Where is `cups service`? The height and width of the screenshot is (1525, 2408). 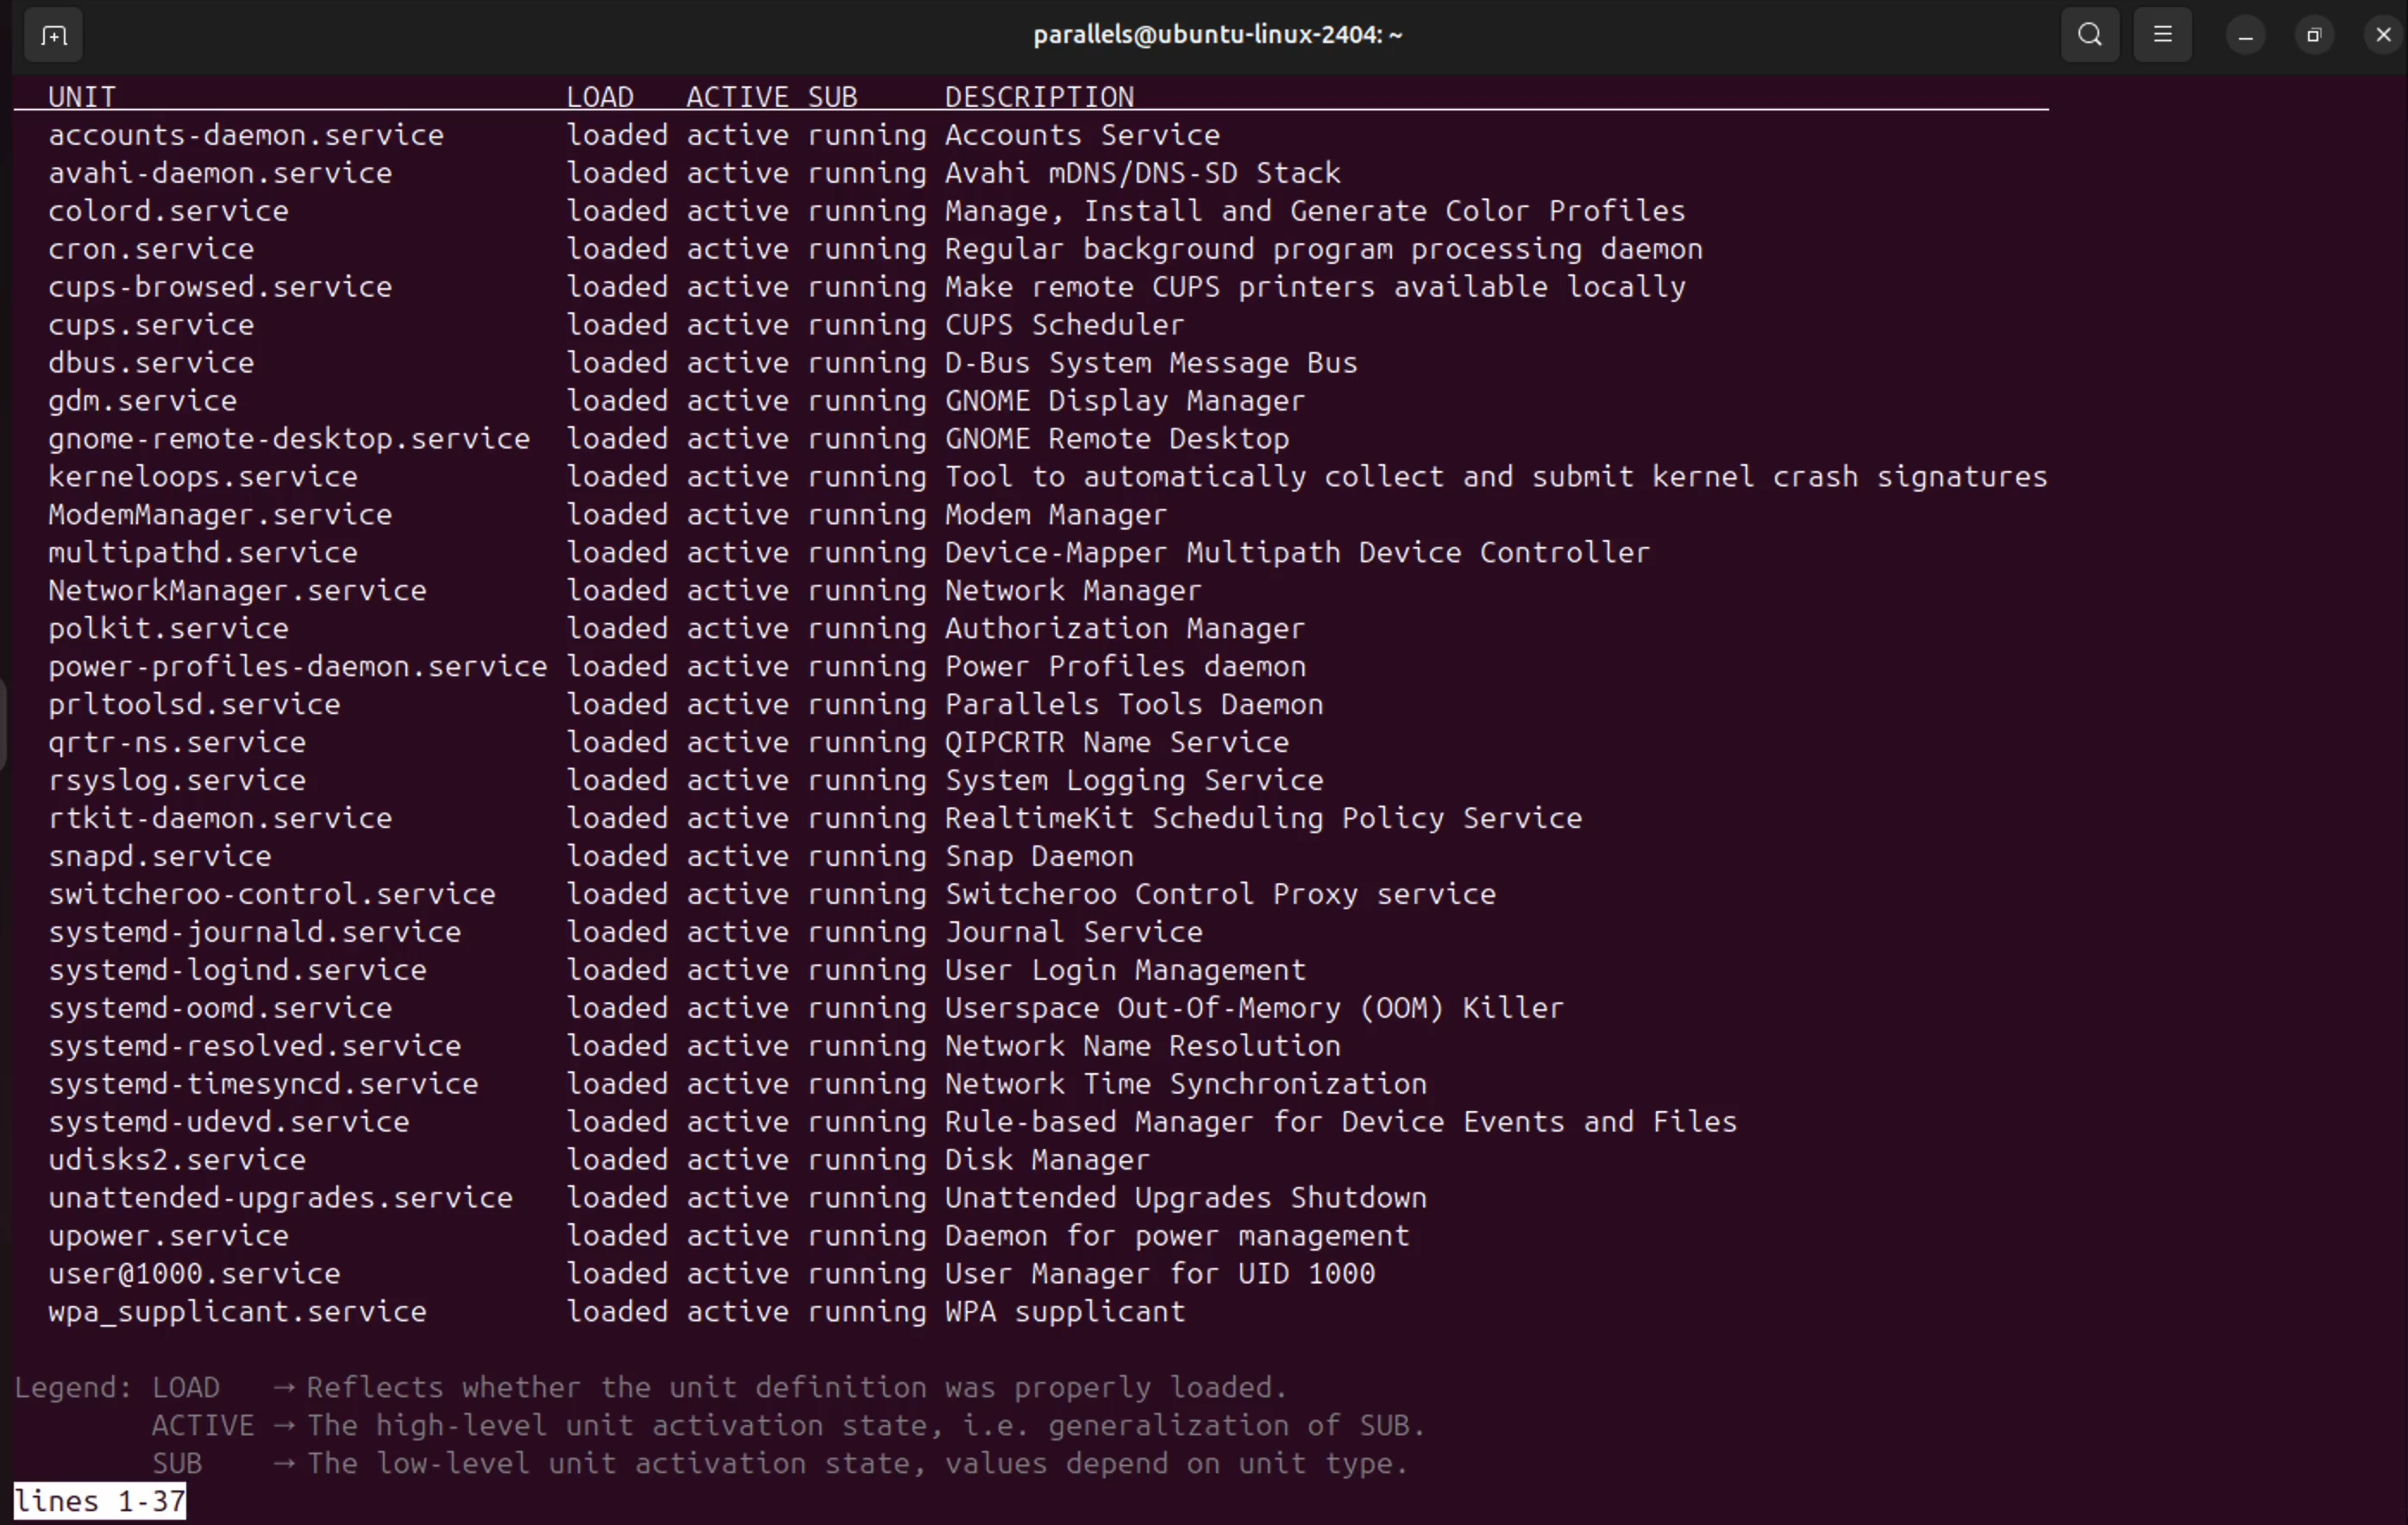 cups service is located at coordinates (166, 326).